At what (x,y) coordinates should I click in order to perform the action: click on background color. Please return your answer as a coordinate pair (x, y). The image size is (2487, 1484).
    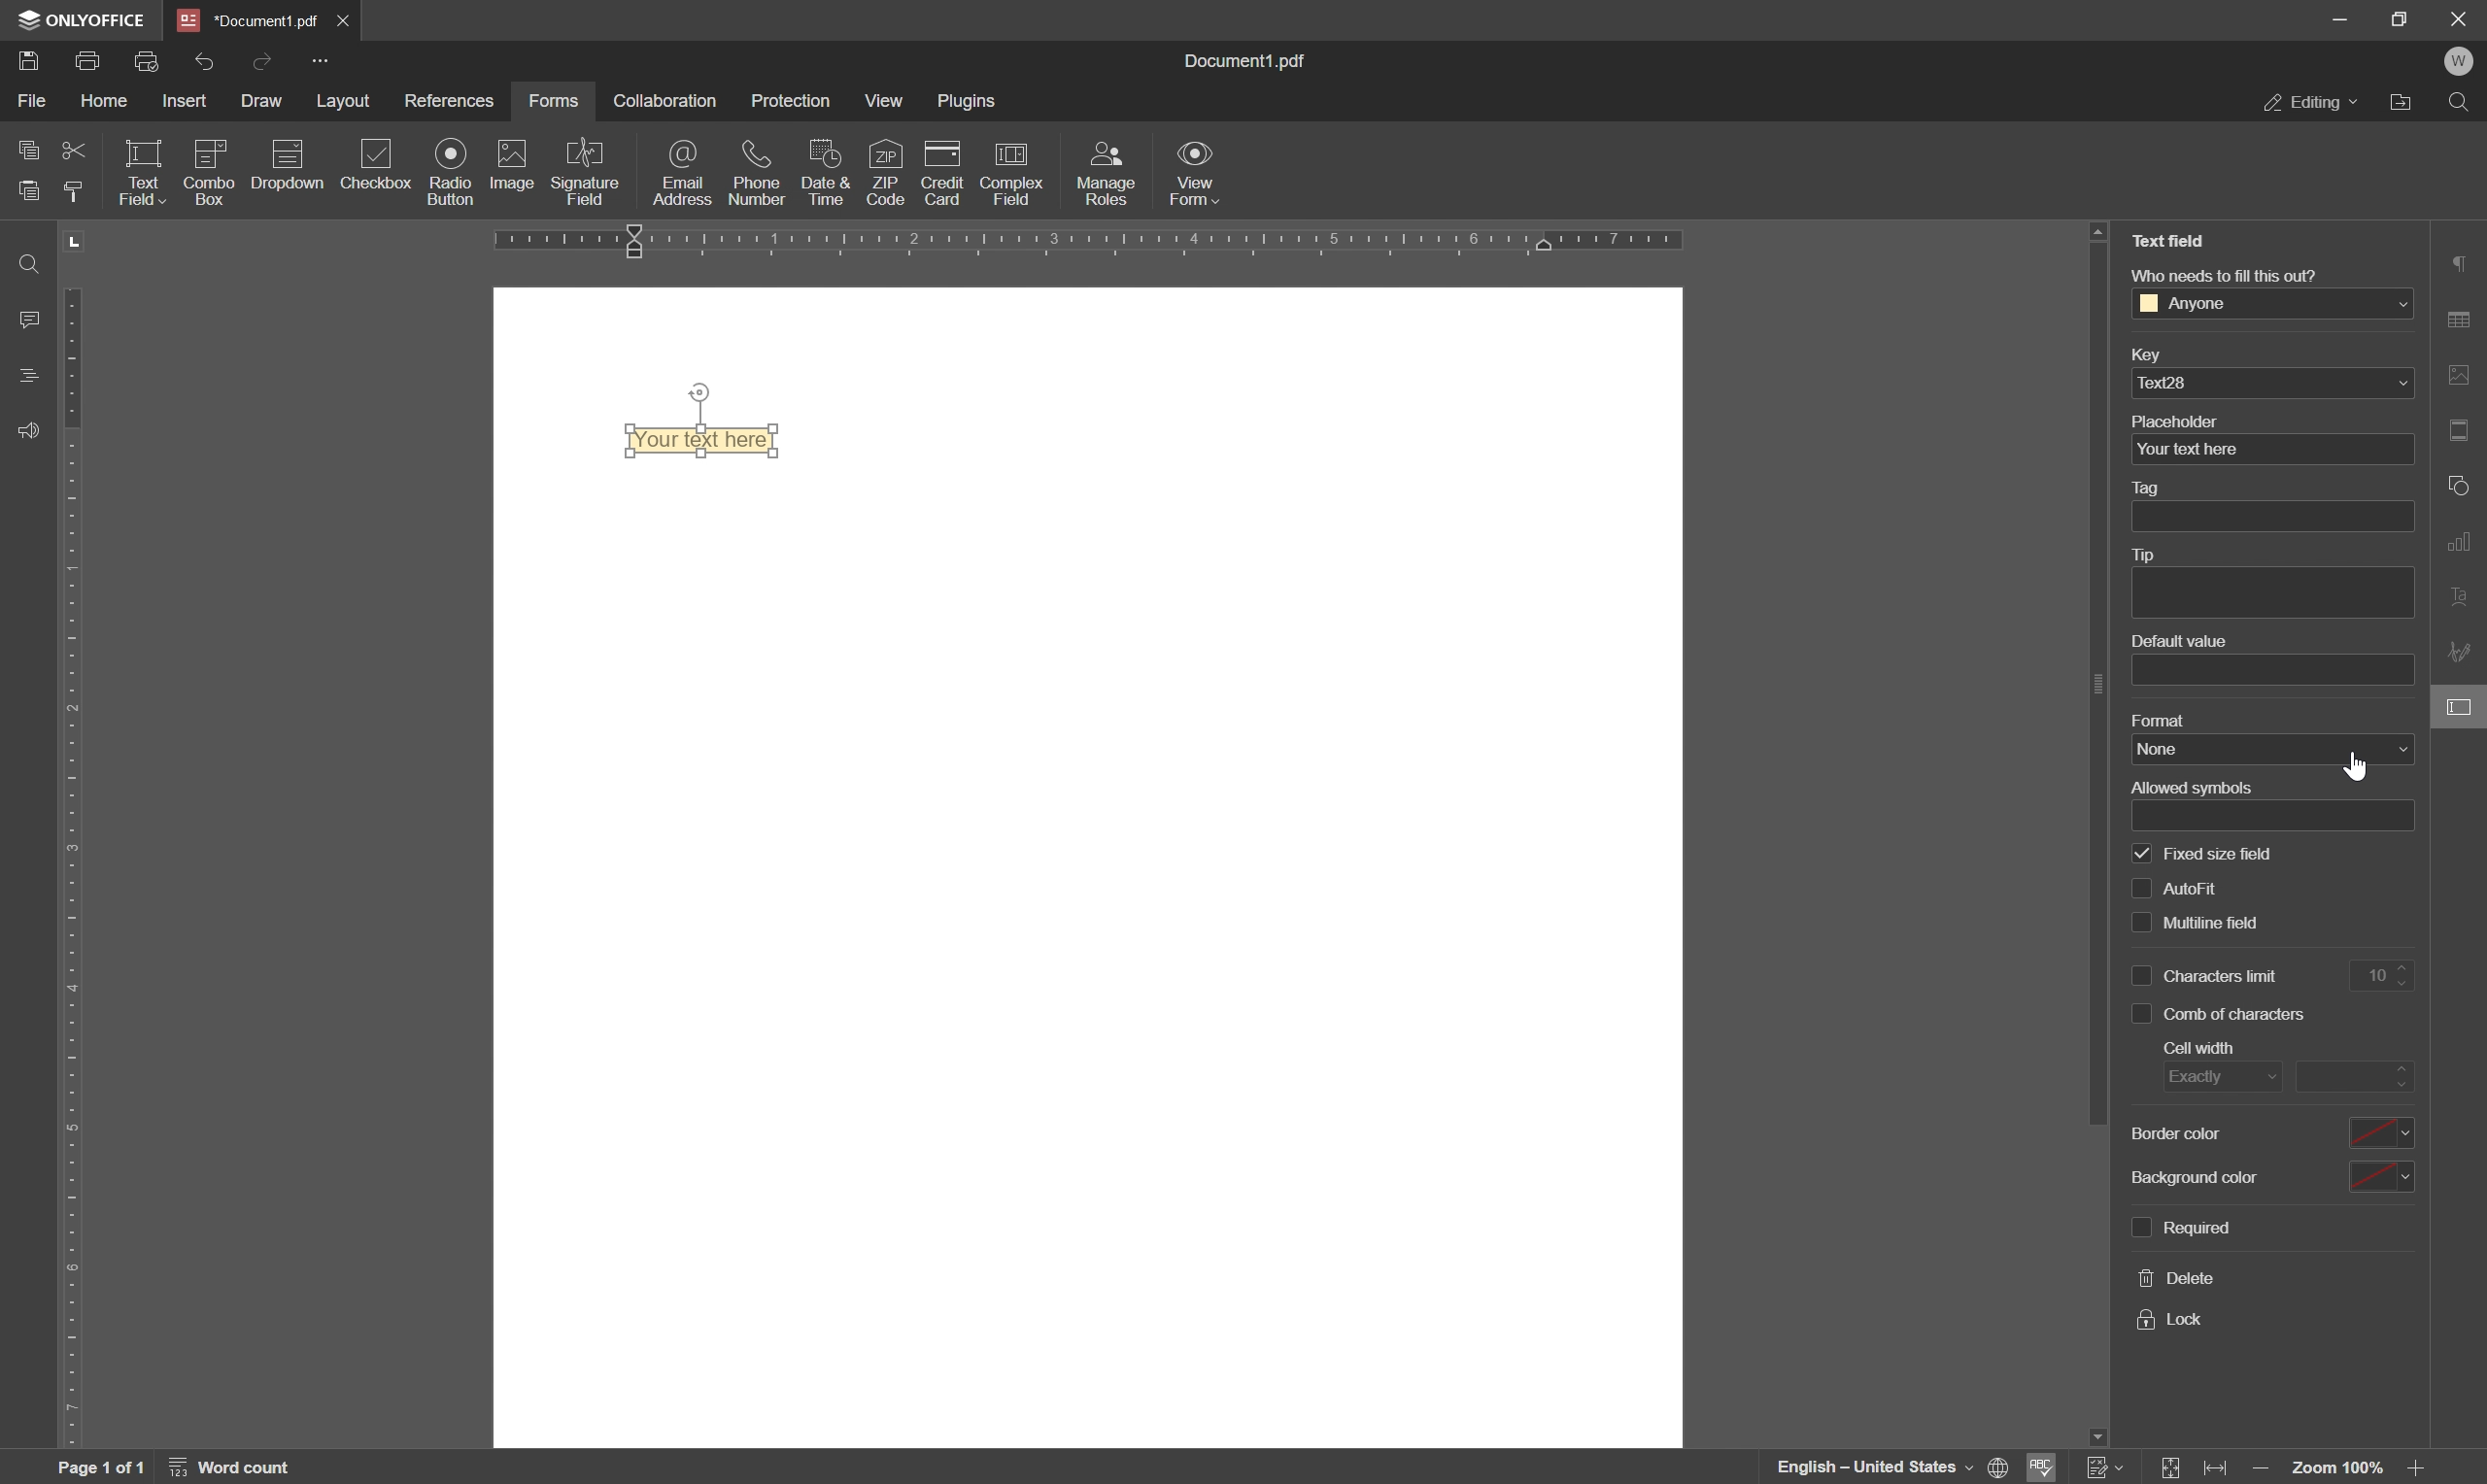
    Looking at the image, I should click on (2190, 1176).